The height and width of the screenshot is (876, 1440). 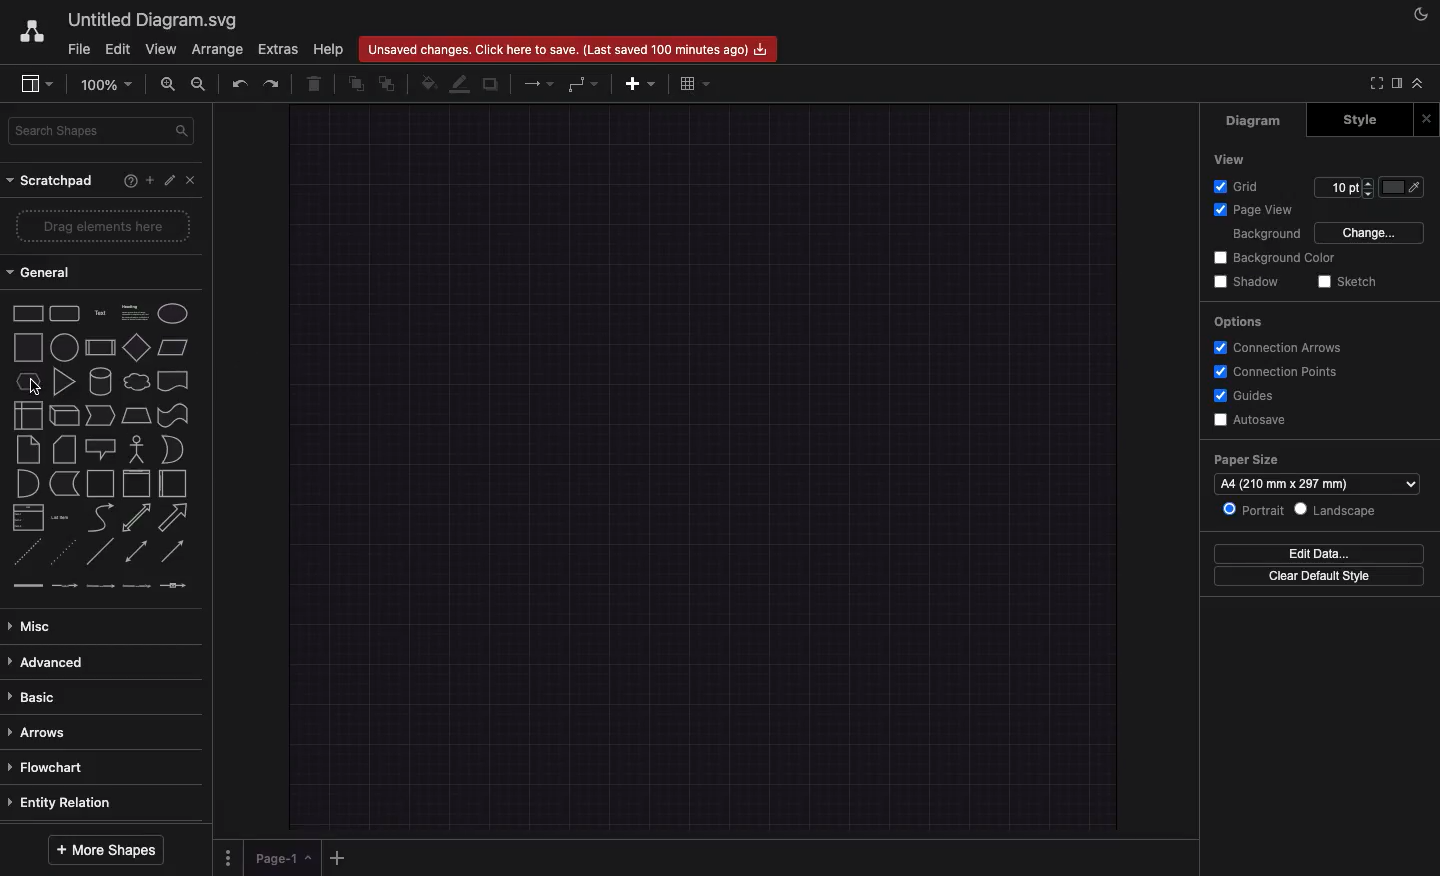 What do you see at coordinates (569, 48) in the screenshot?
I see `Unsaved changes. Click here to save.` at bounding box center [569, 48].